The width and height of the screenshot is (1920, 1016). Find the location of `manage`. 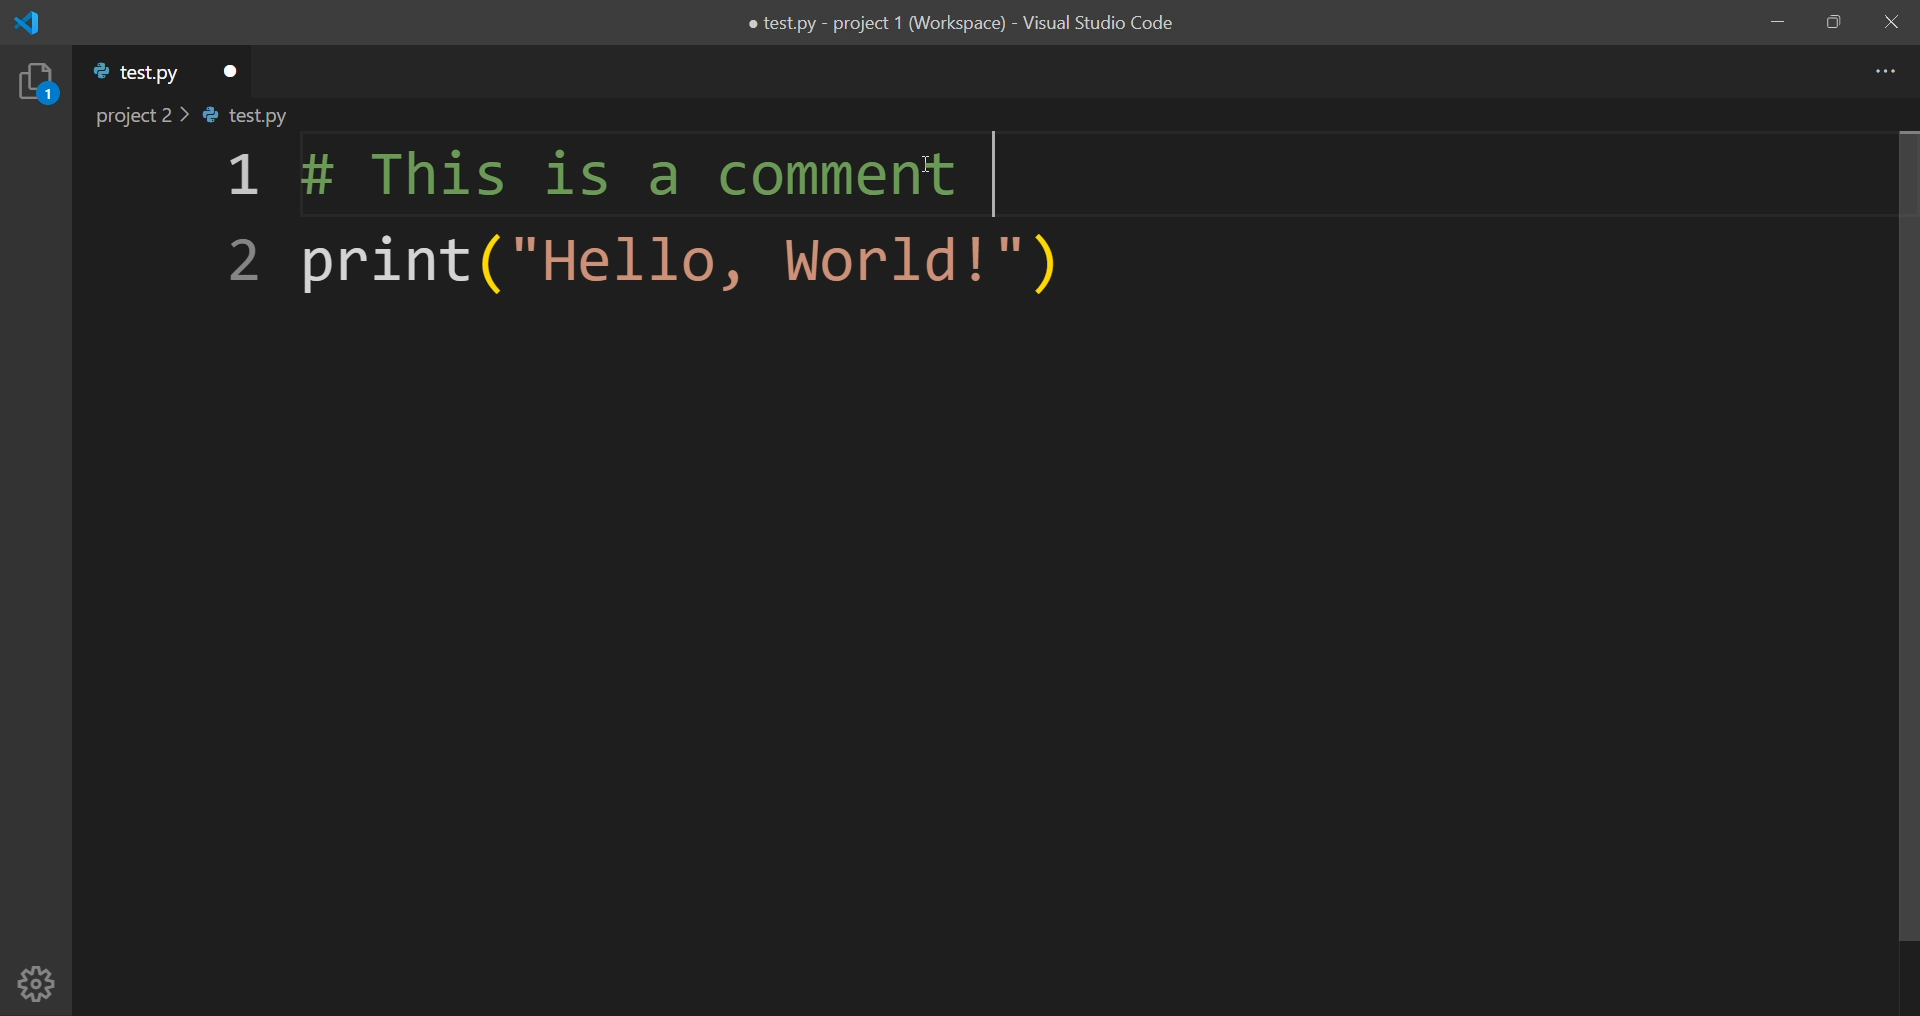

manage is located at coordinates (38, 983).